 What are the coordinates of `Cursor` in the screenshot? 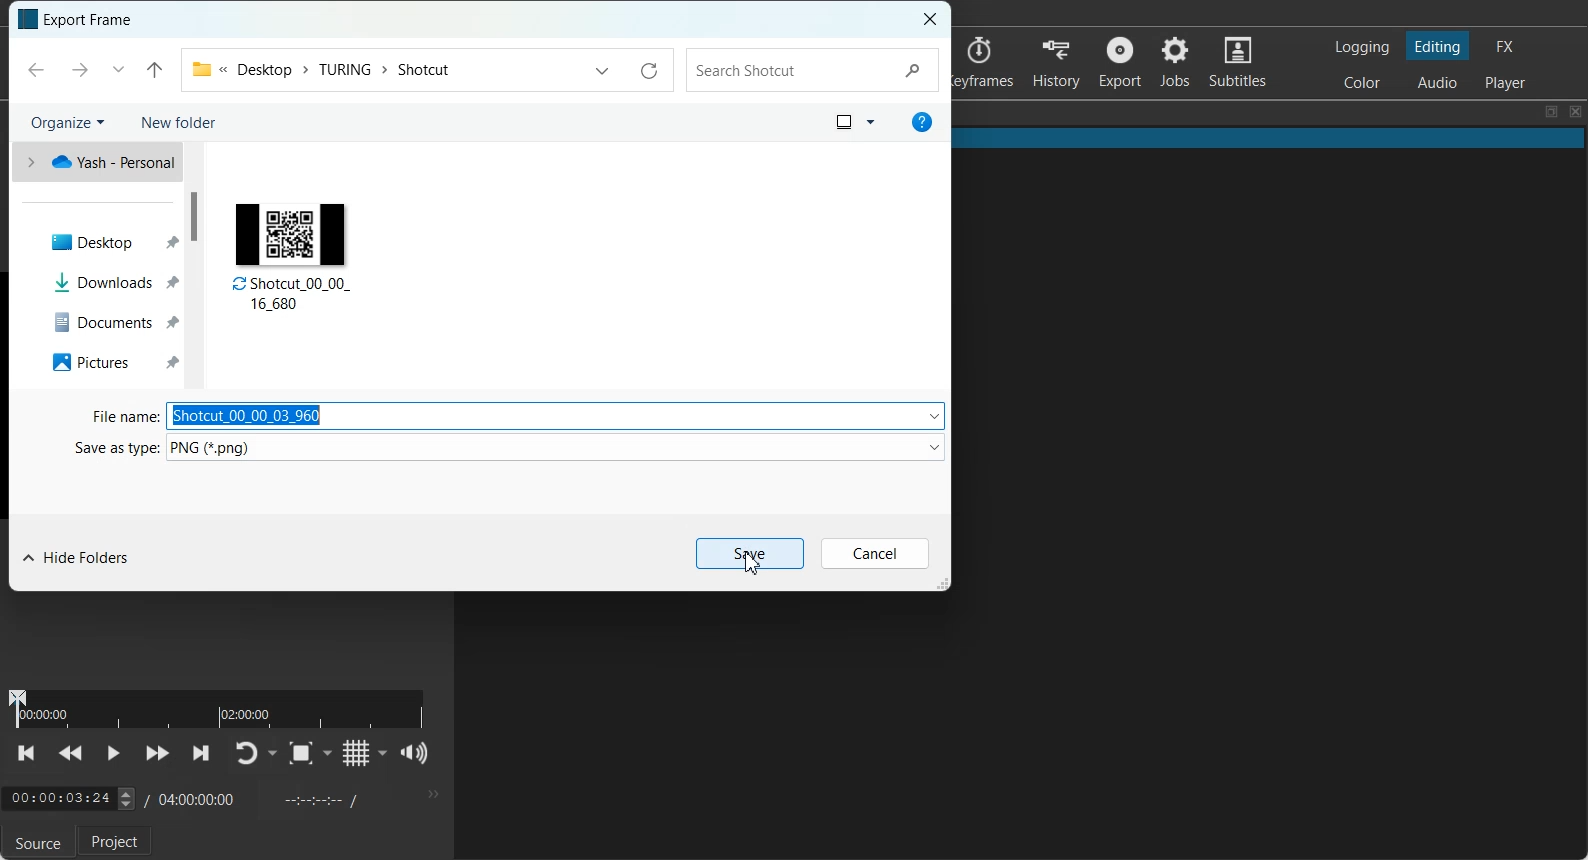 It's located at (751, 562).